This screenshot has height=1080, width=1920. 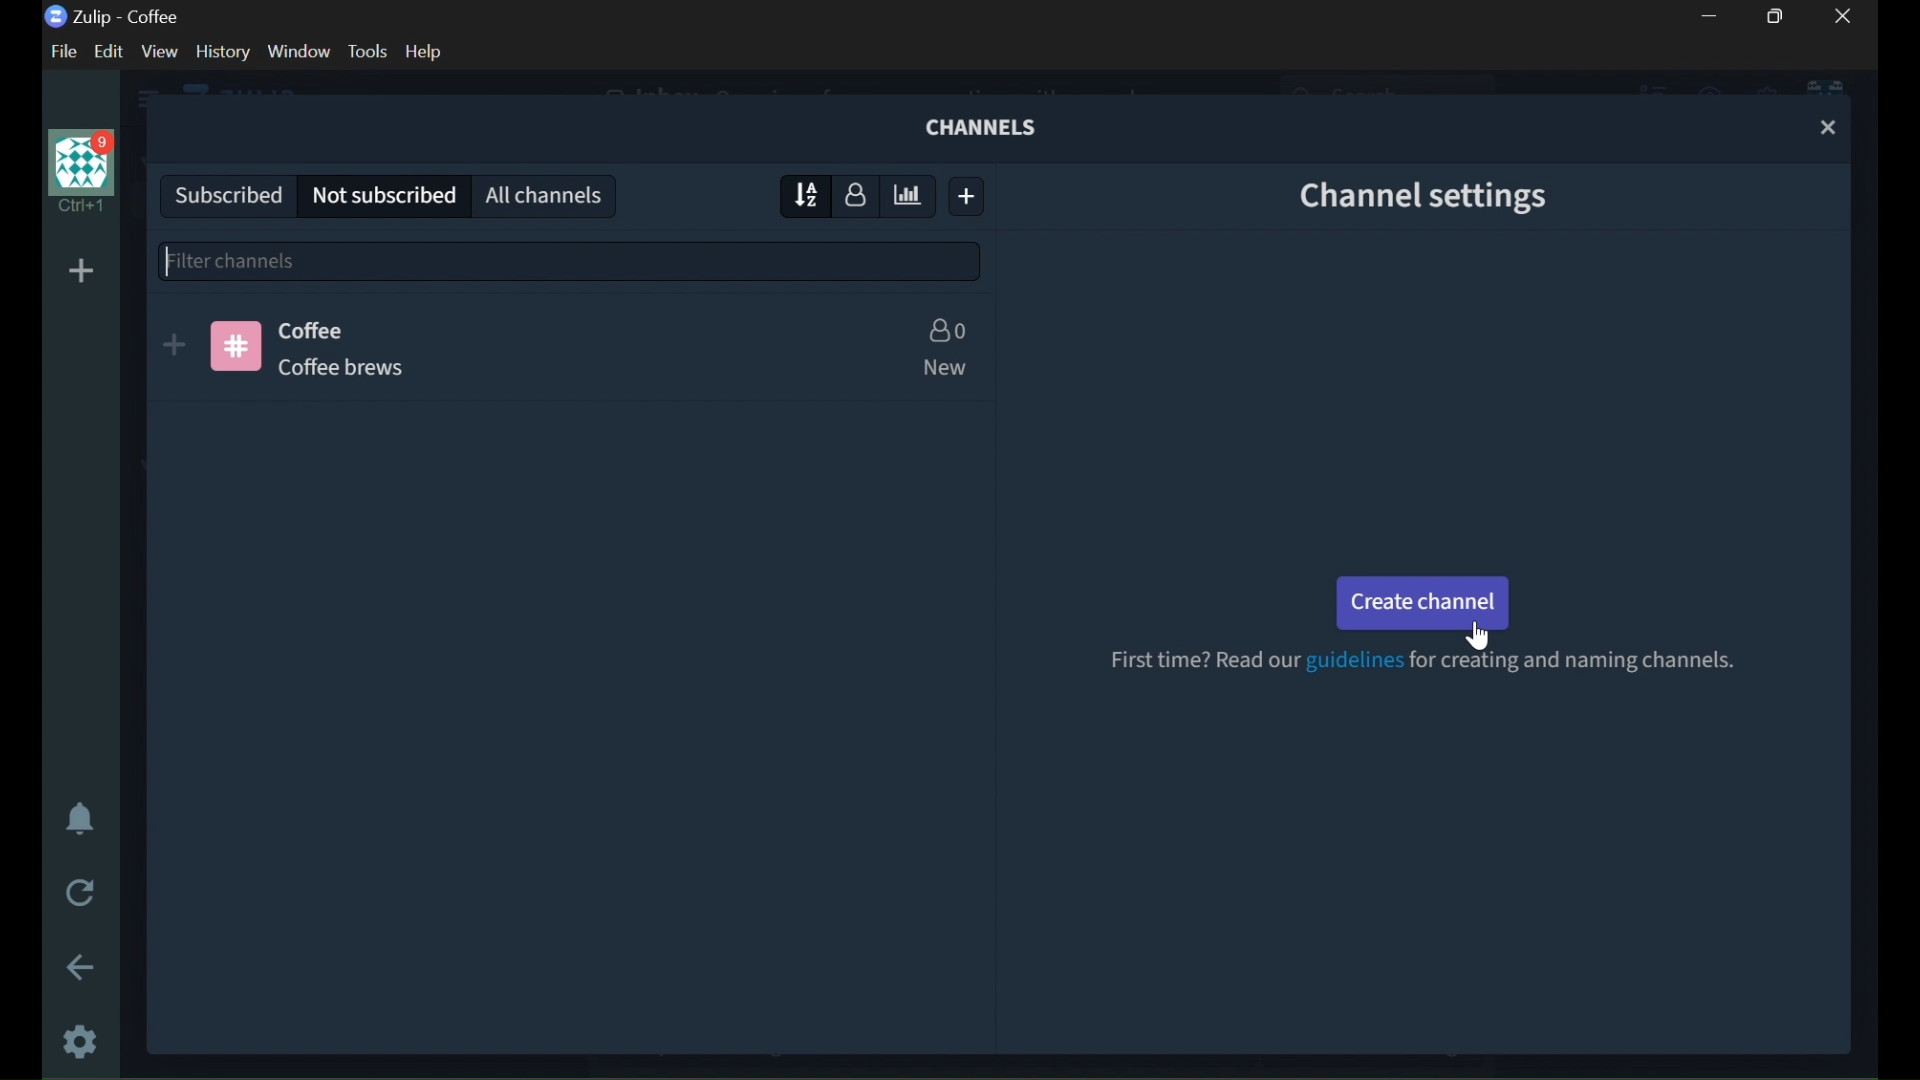 I want to click on SORT BY ESTIMATE, so click(x=910, y=197).